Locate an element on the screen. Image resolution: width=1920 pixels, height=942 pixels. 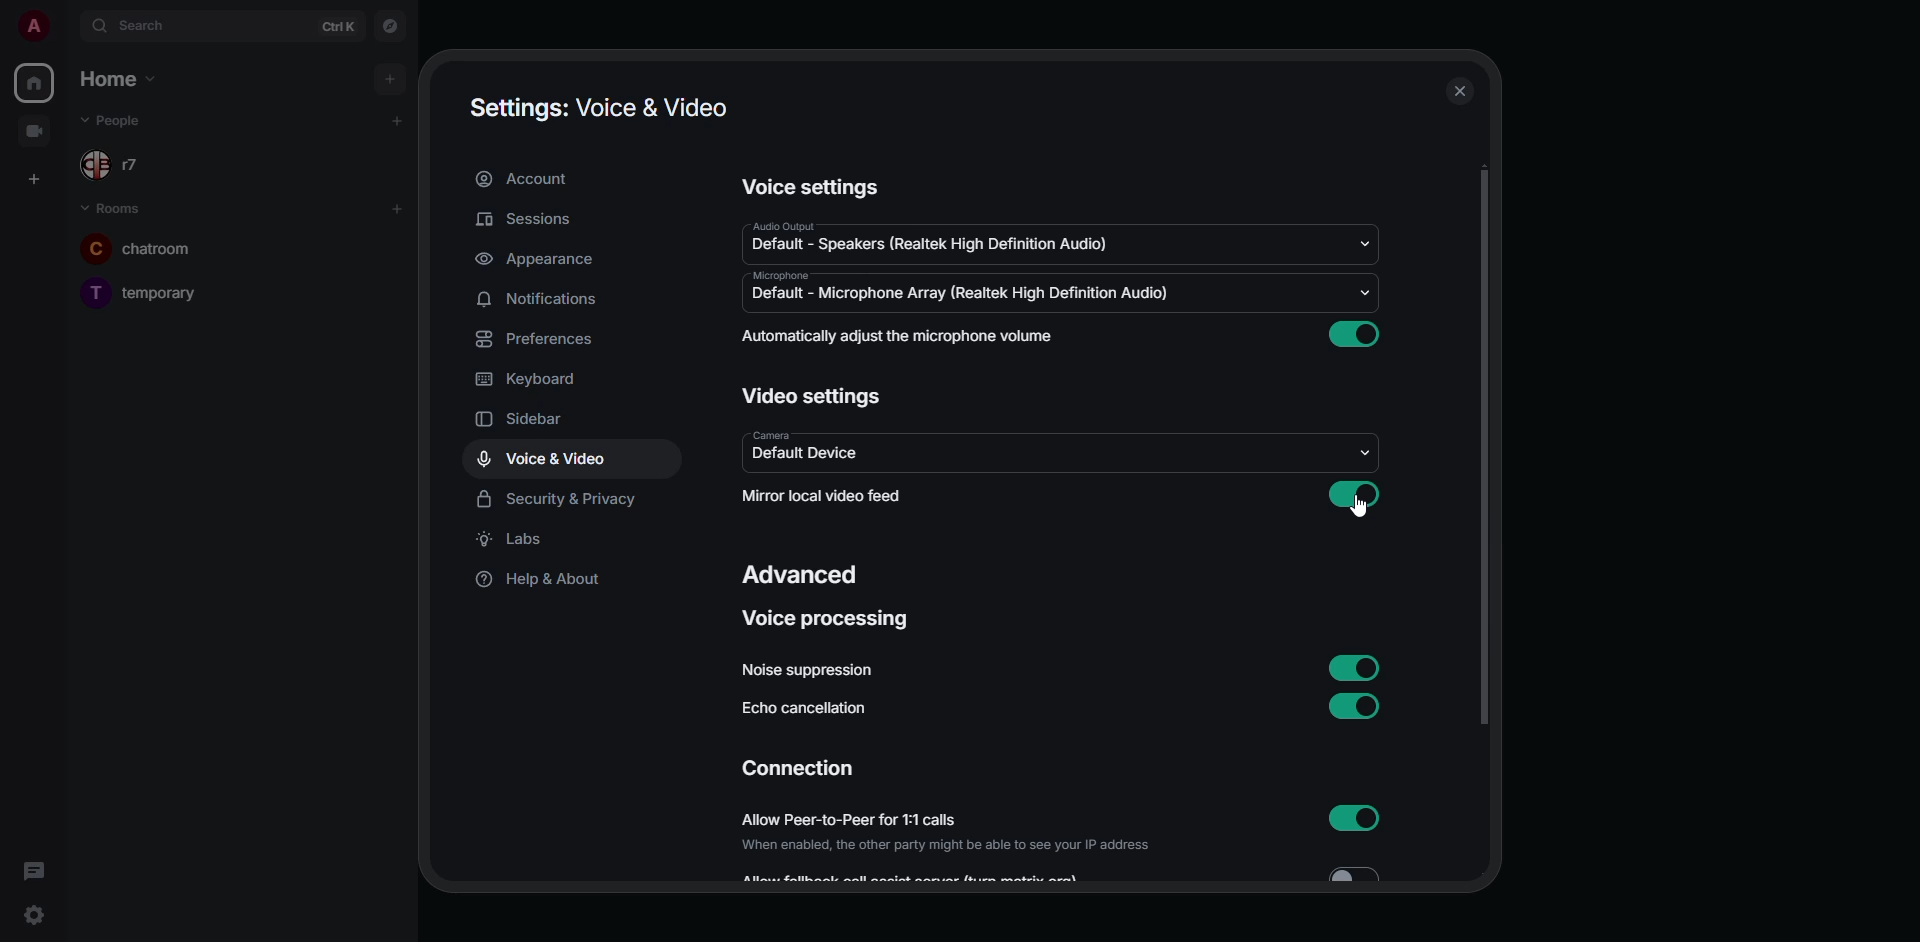
expand is located at coordinates (66, 26).